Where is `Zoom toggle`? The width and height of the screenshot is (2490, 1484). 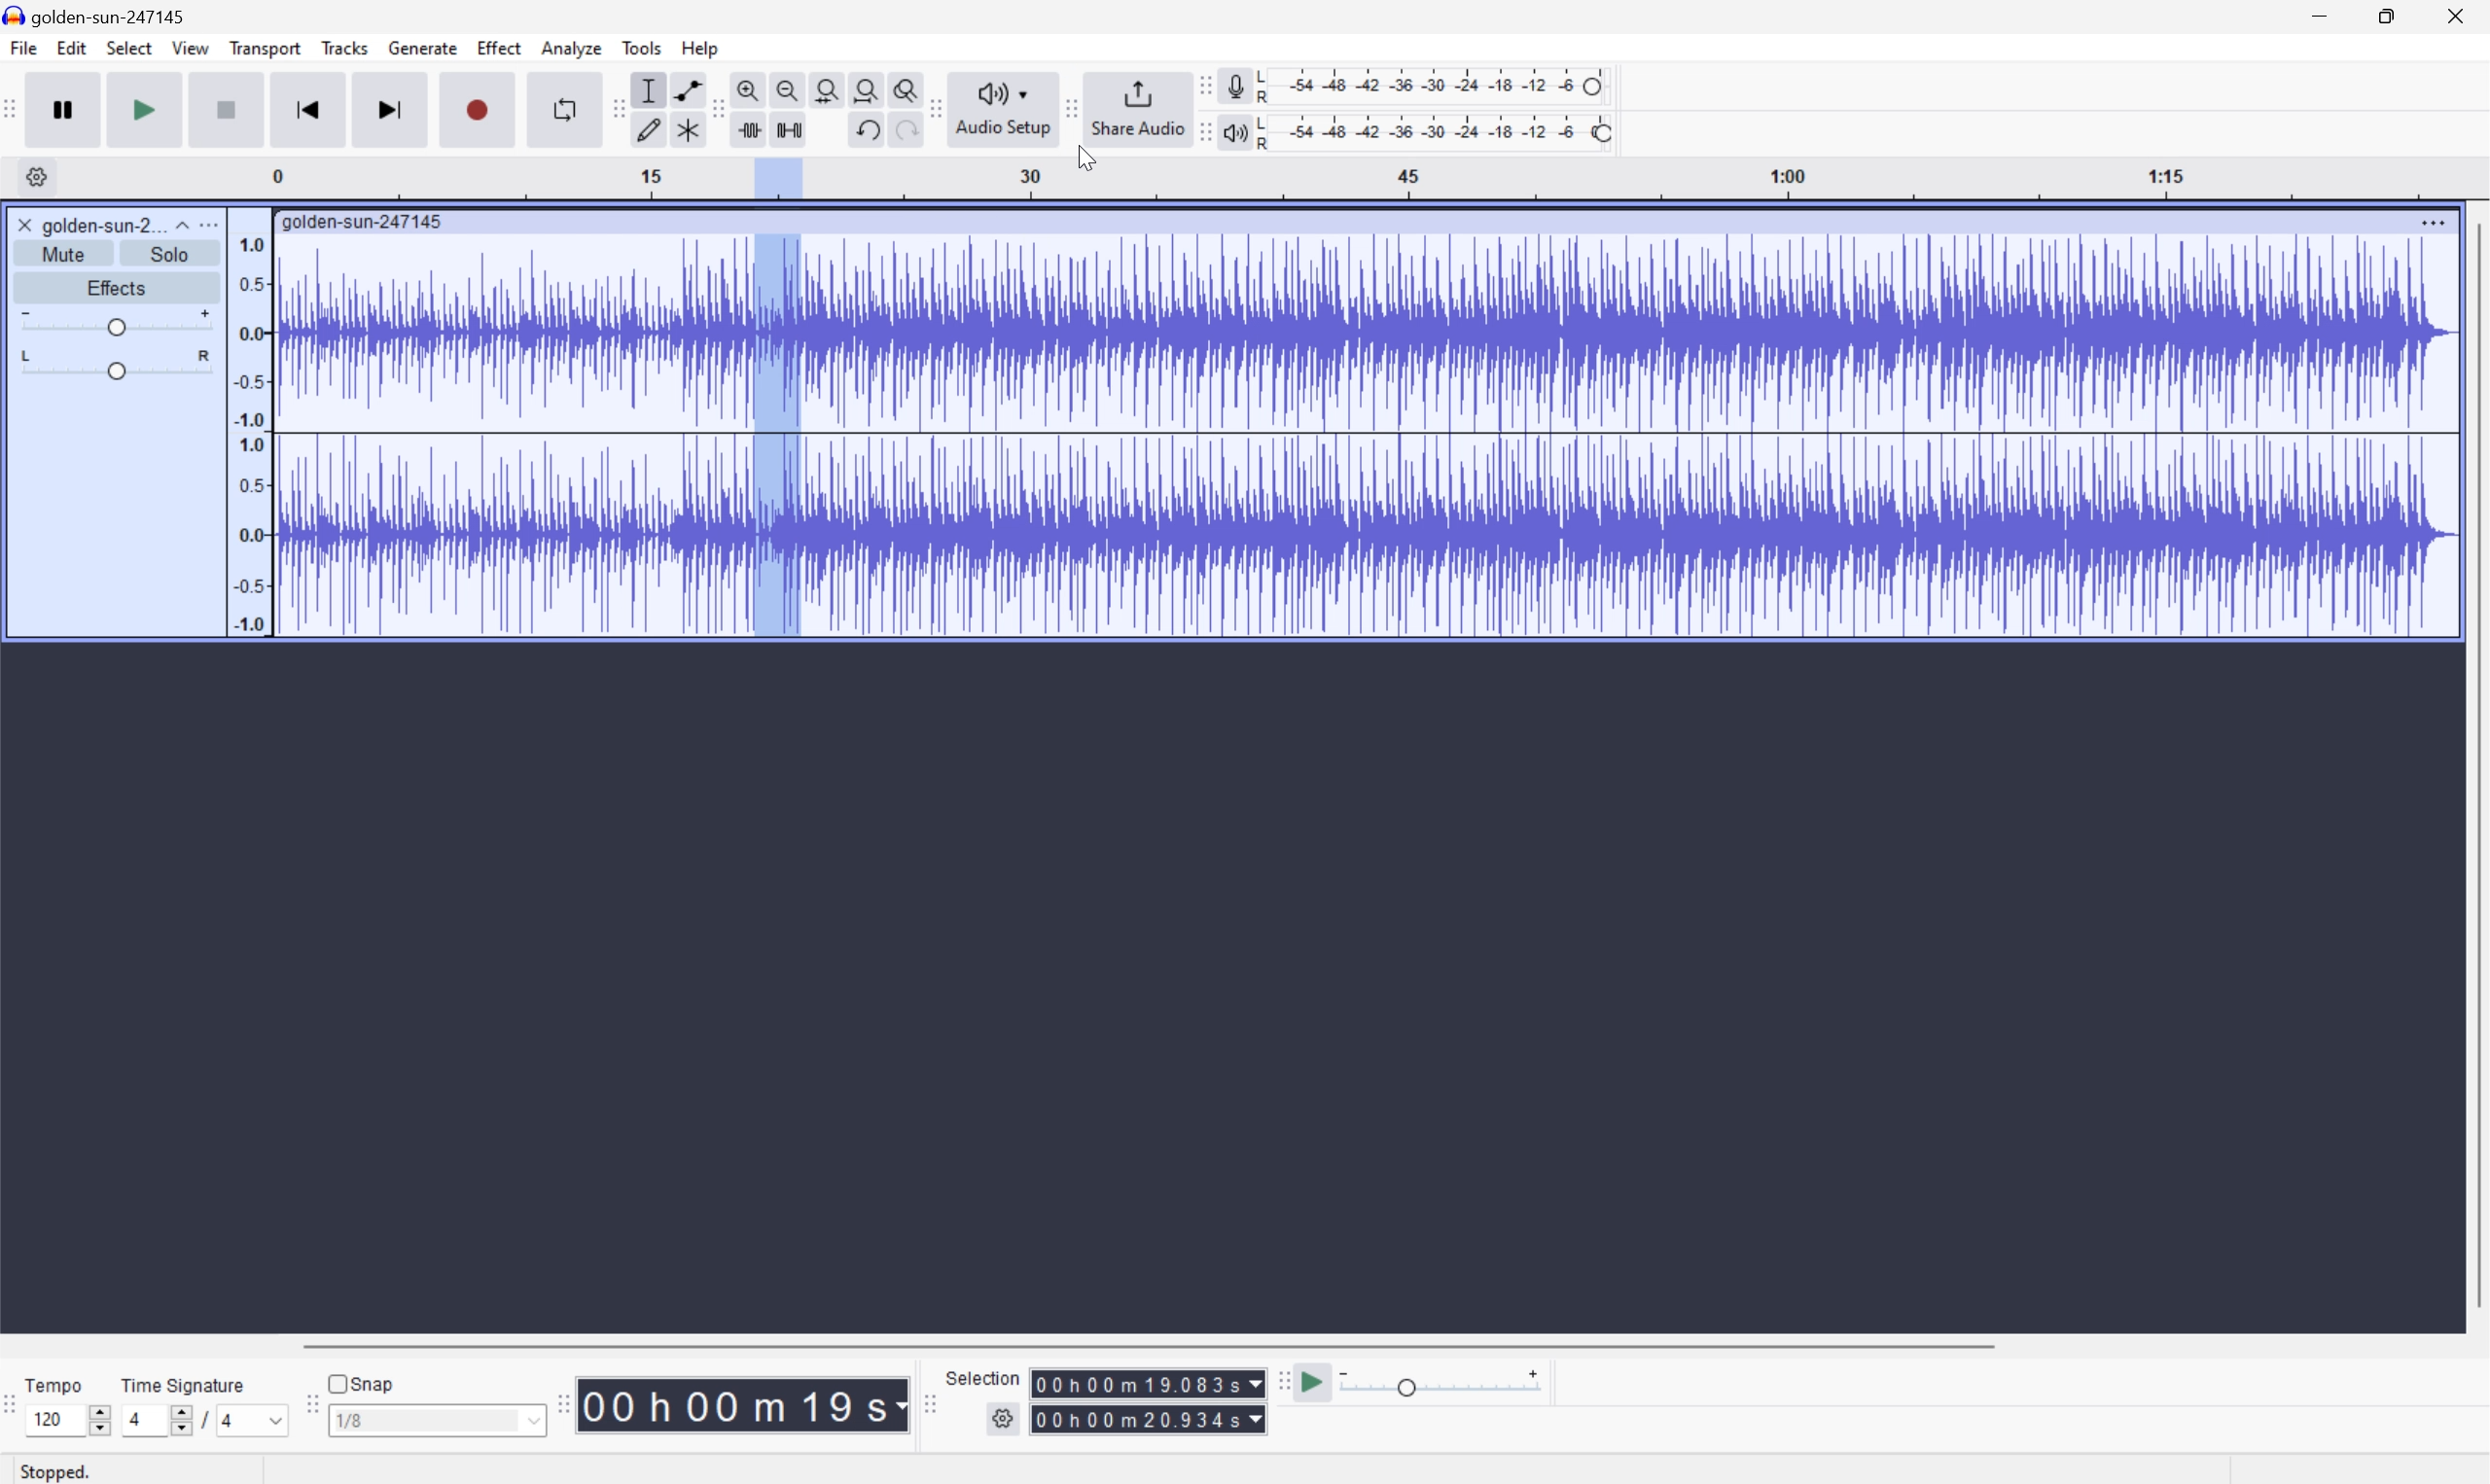 Zoom toggle is located at coordinates (907, 87).